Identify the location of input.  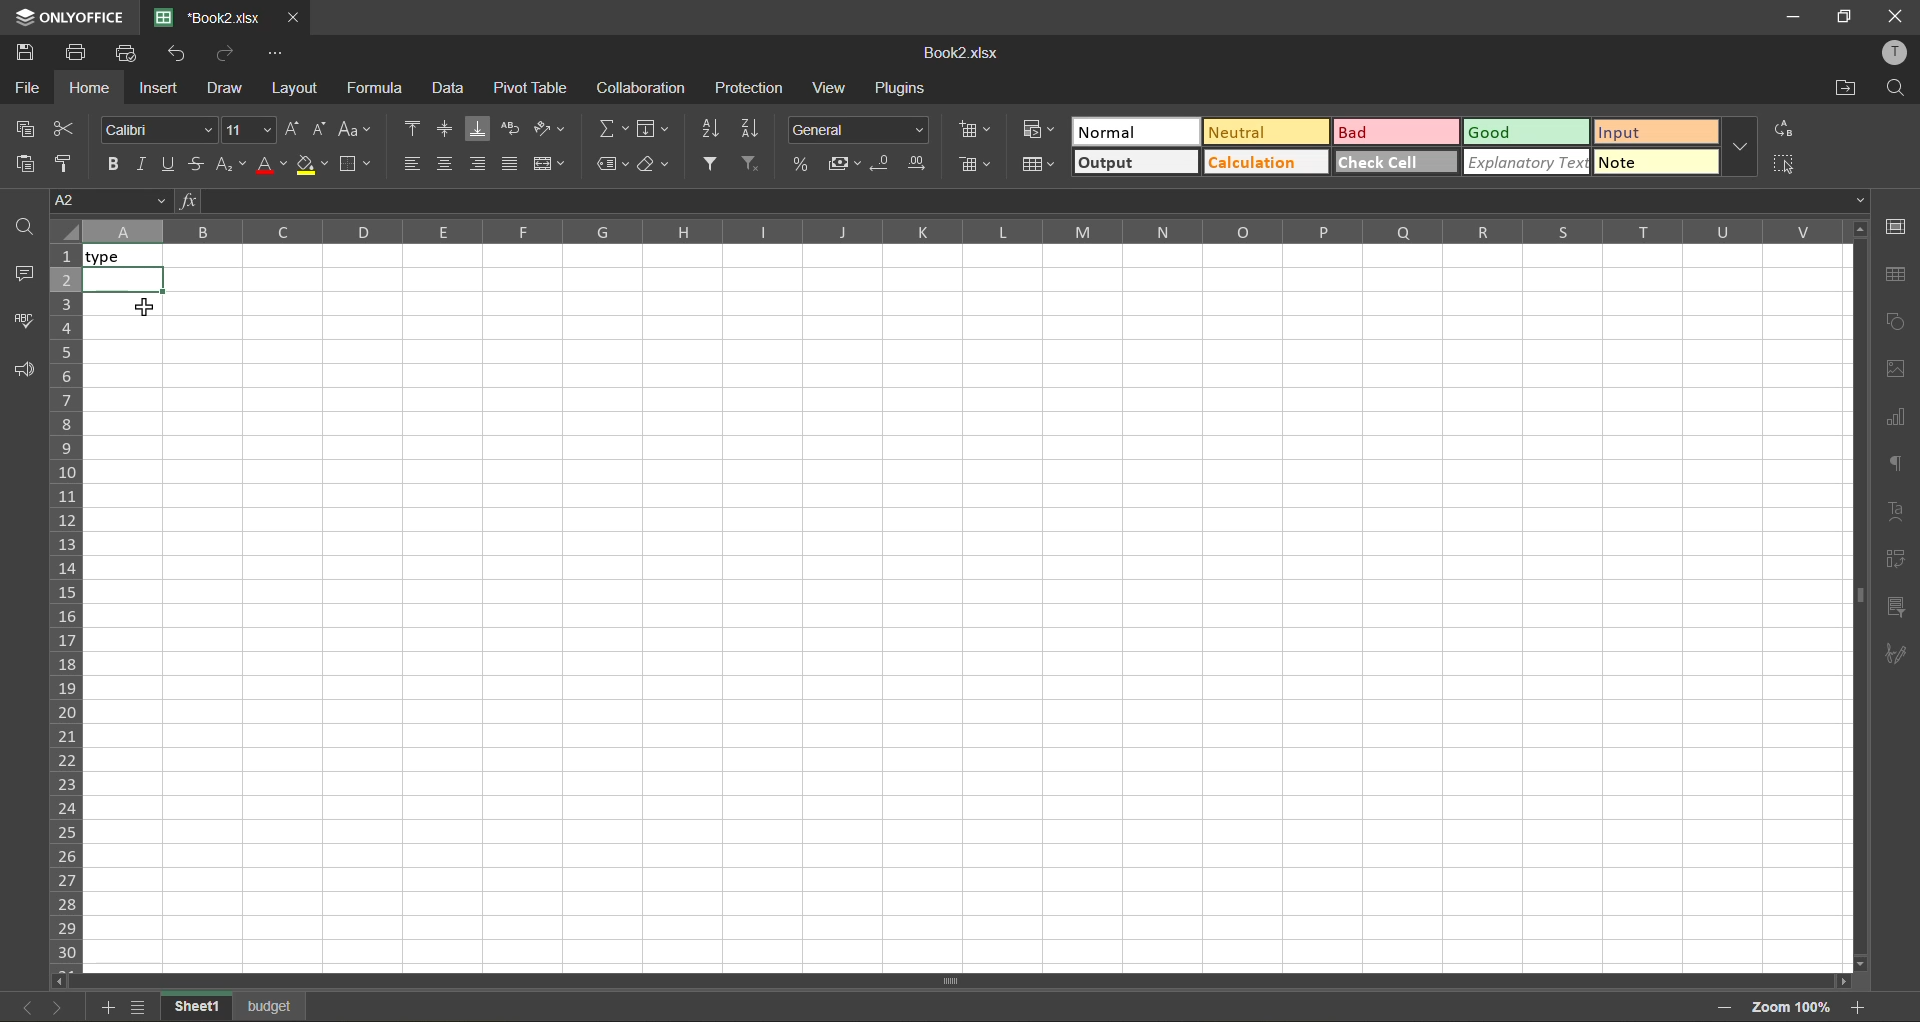
(1650, 132).